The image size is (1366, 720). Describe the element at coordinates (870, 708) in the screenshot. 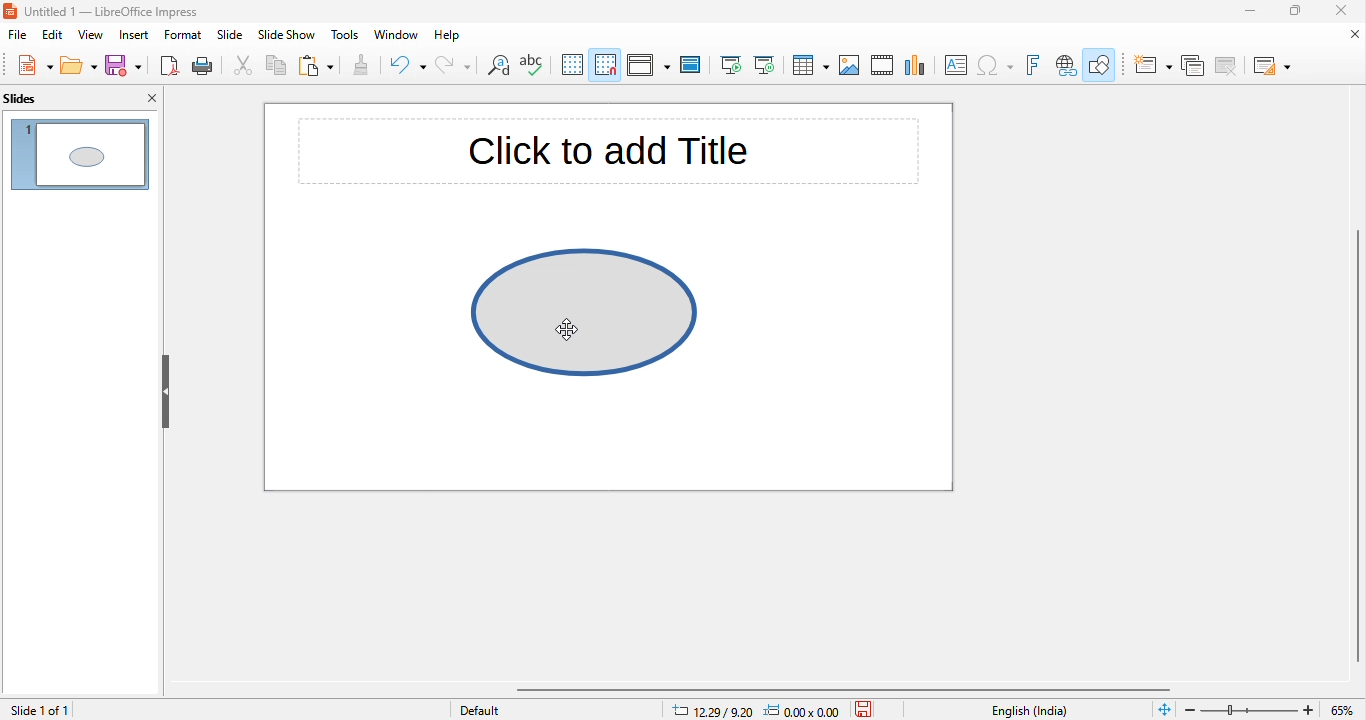

I see `save the document` at that location.